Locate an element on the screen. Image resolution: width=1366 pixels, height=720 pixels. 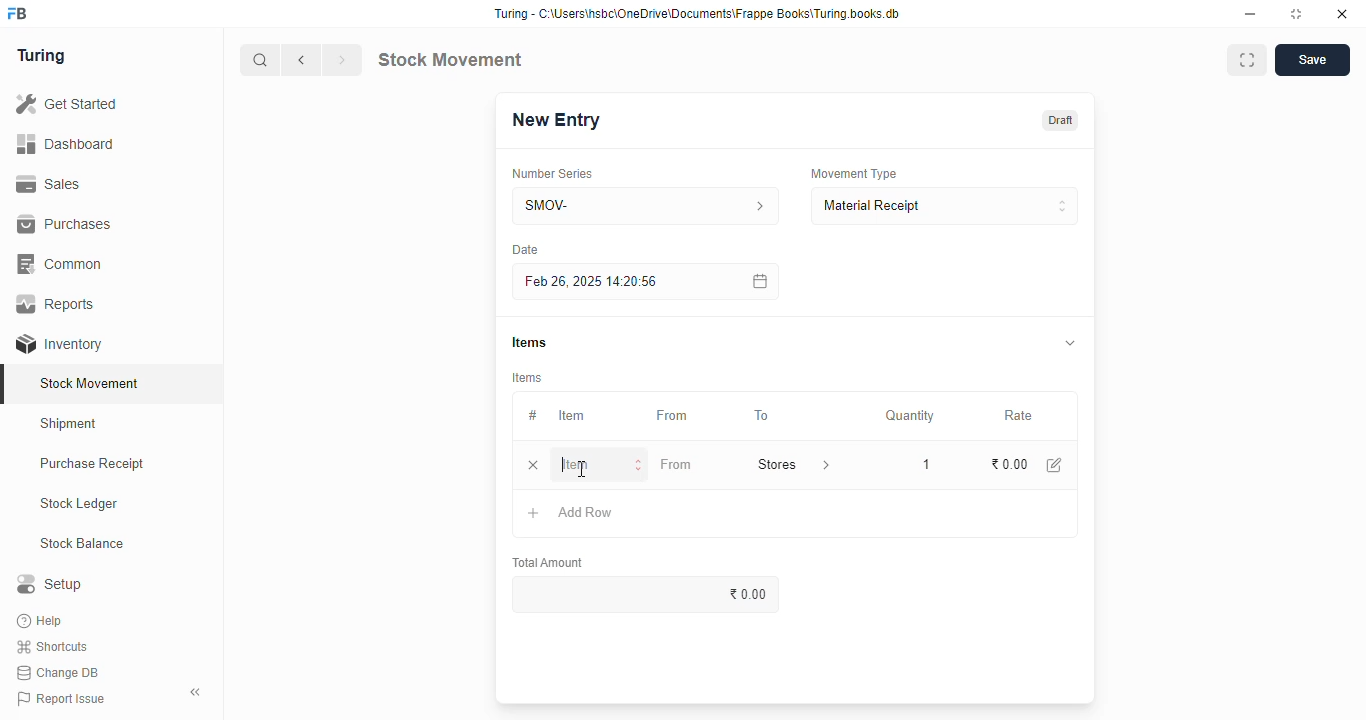
draft is located at coordinates (1062, 120).